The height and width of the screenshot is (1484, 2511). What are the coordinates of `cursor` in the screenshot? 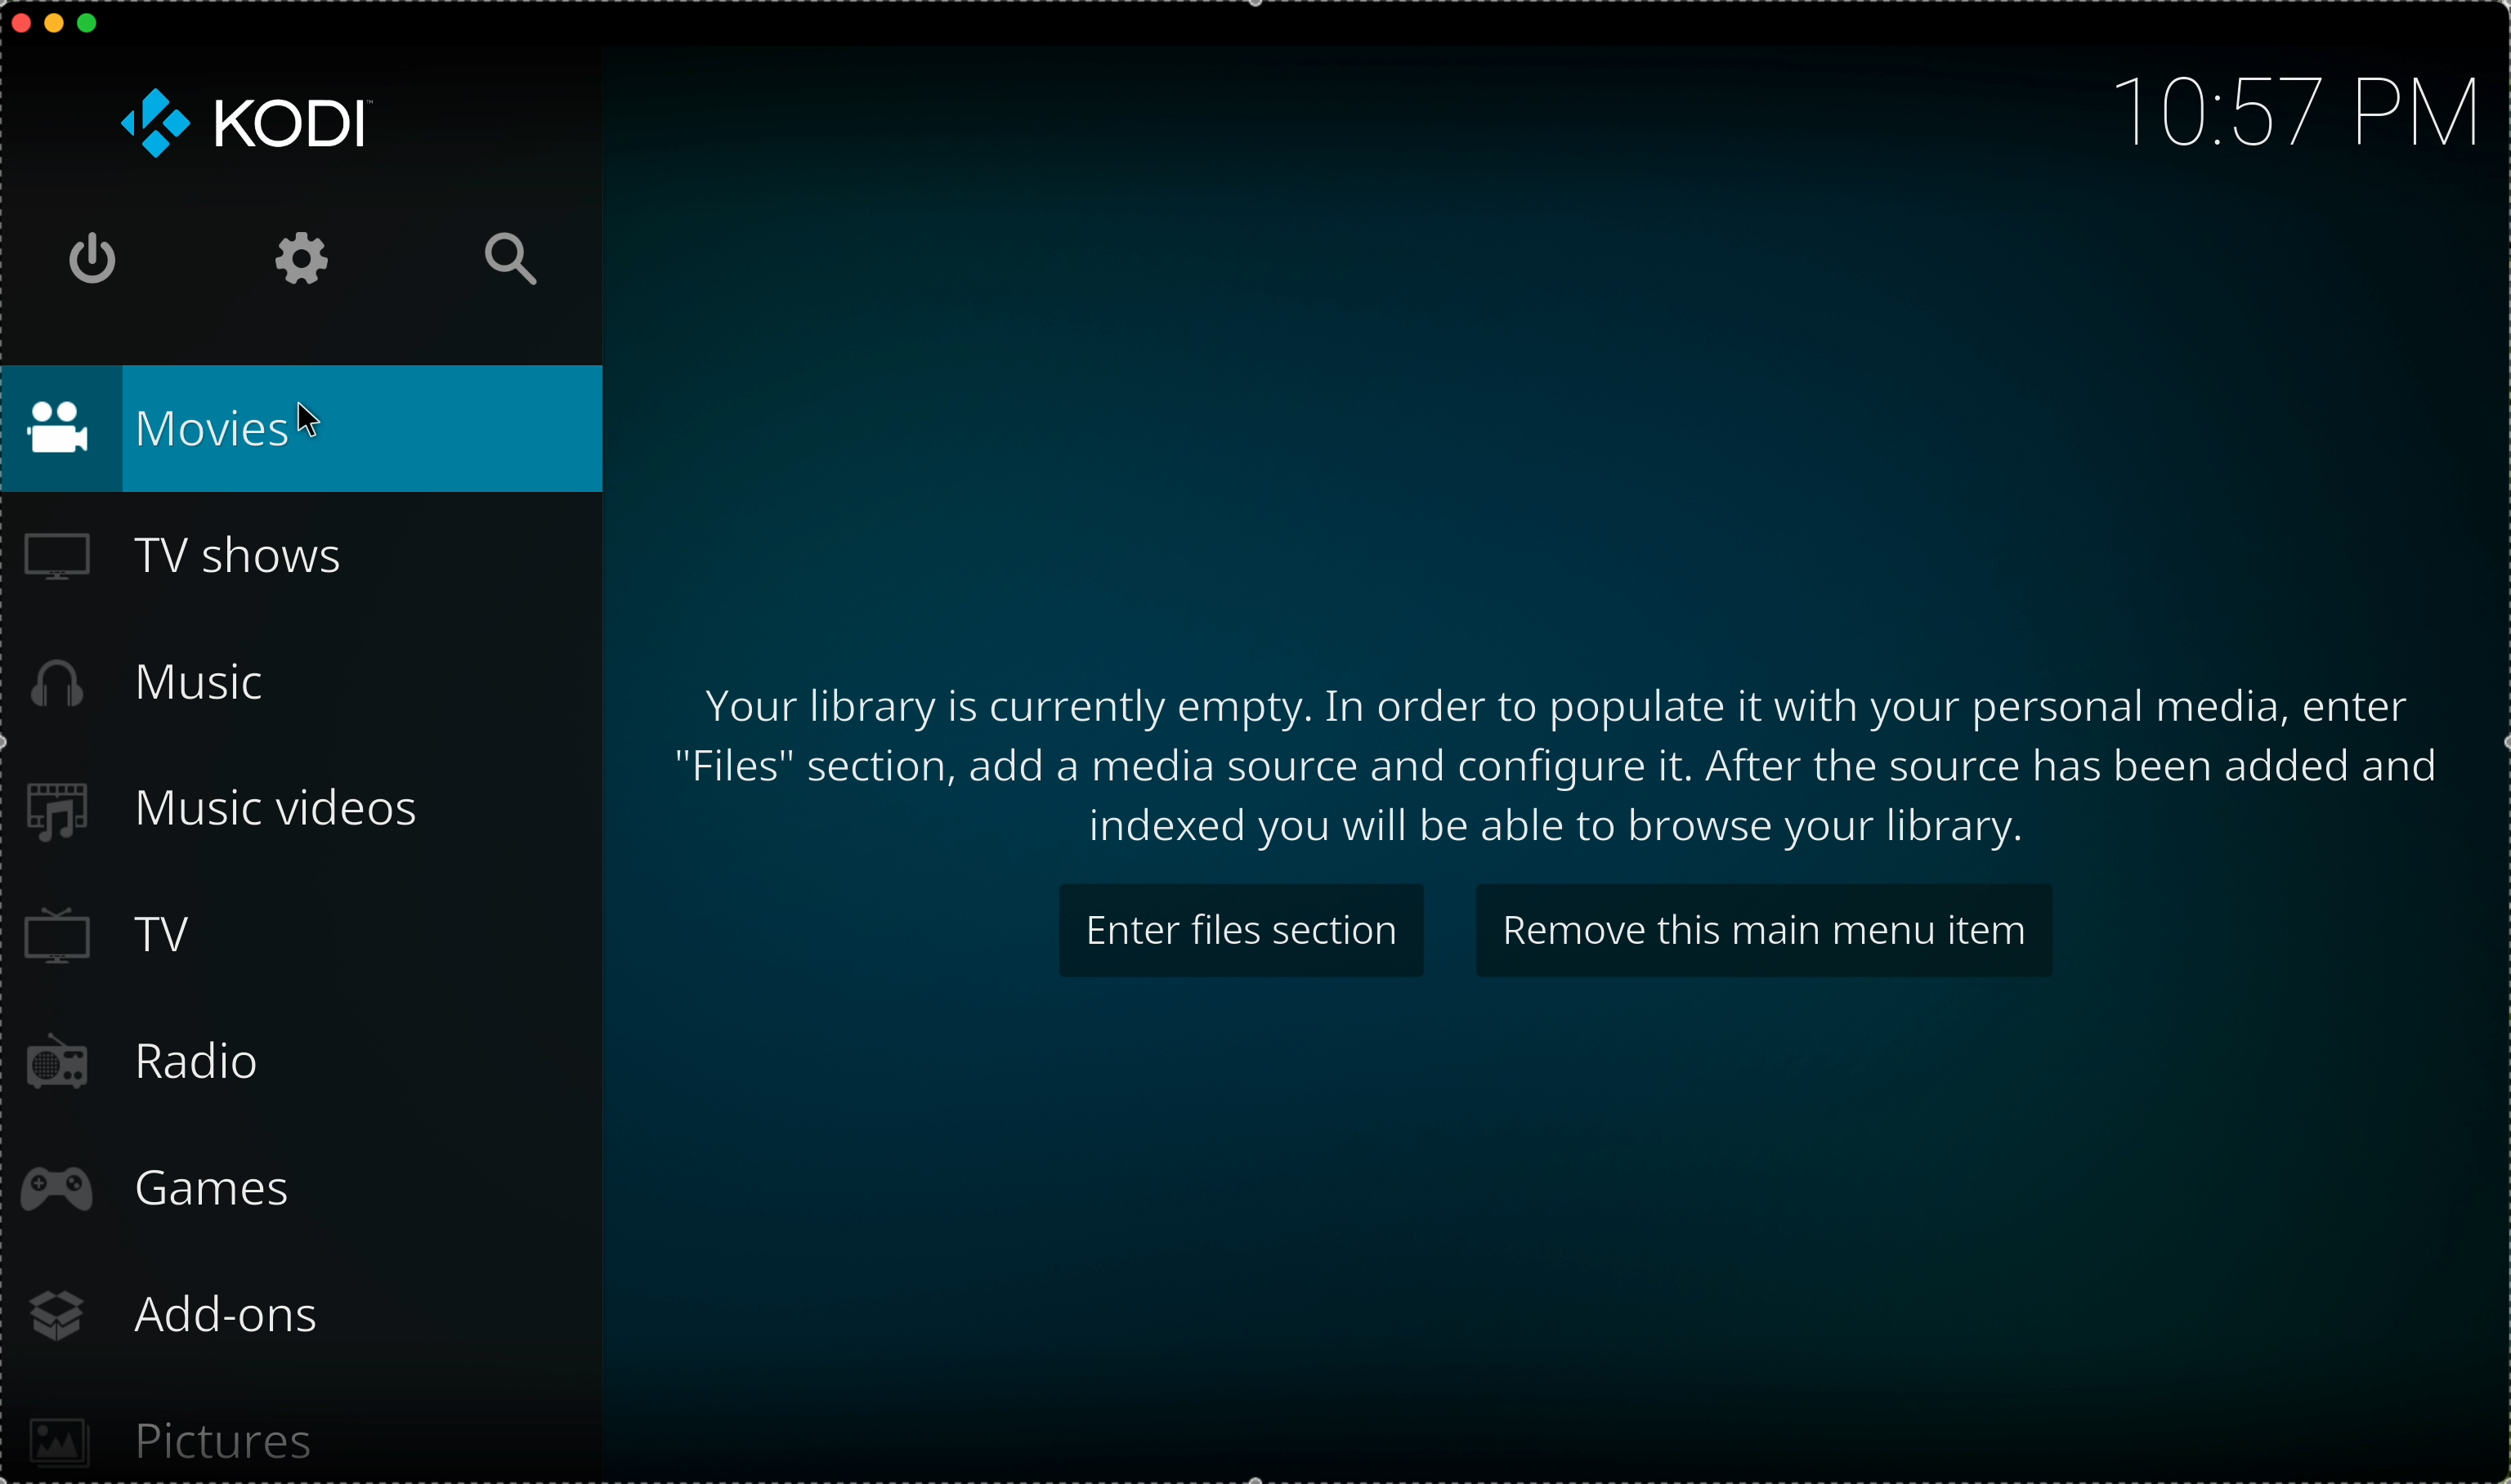 It's located at (312, 420).